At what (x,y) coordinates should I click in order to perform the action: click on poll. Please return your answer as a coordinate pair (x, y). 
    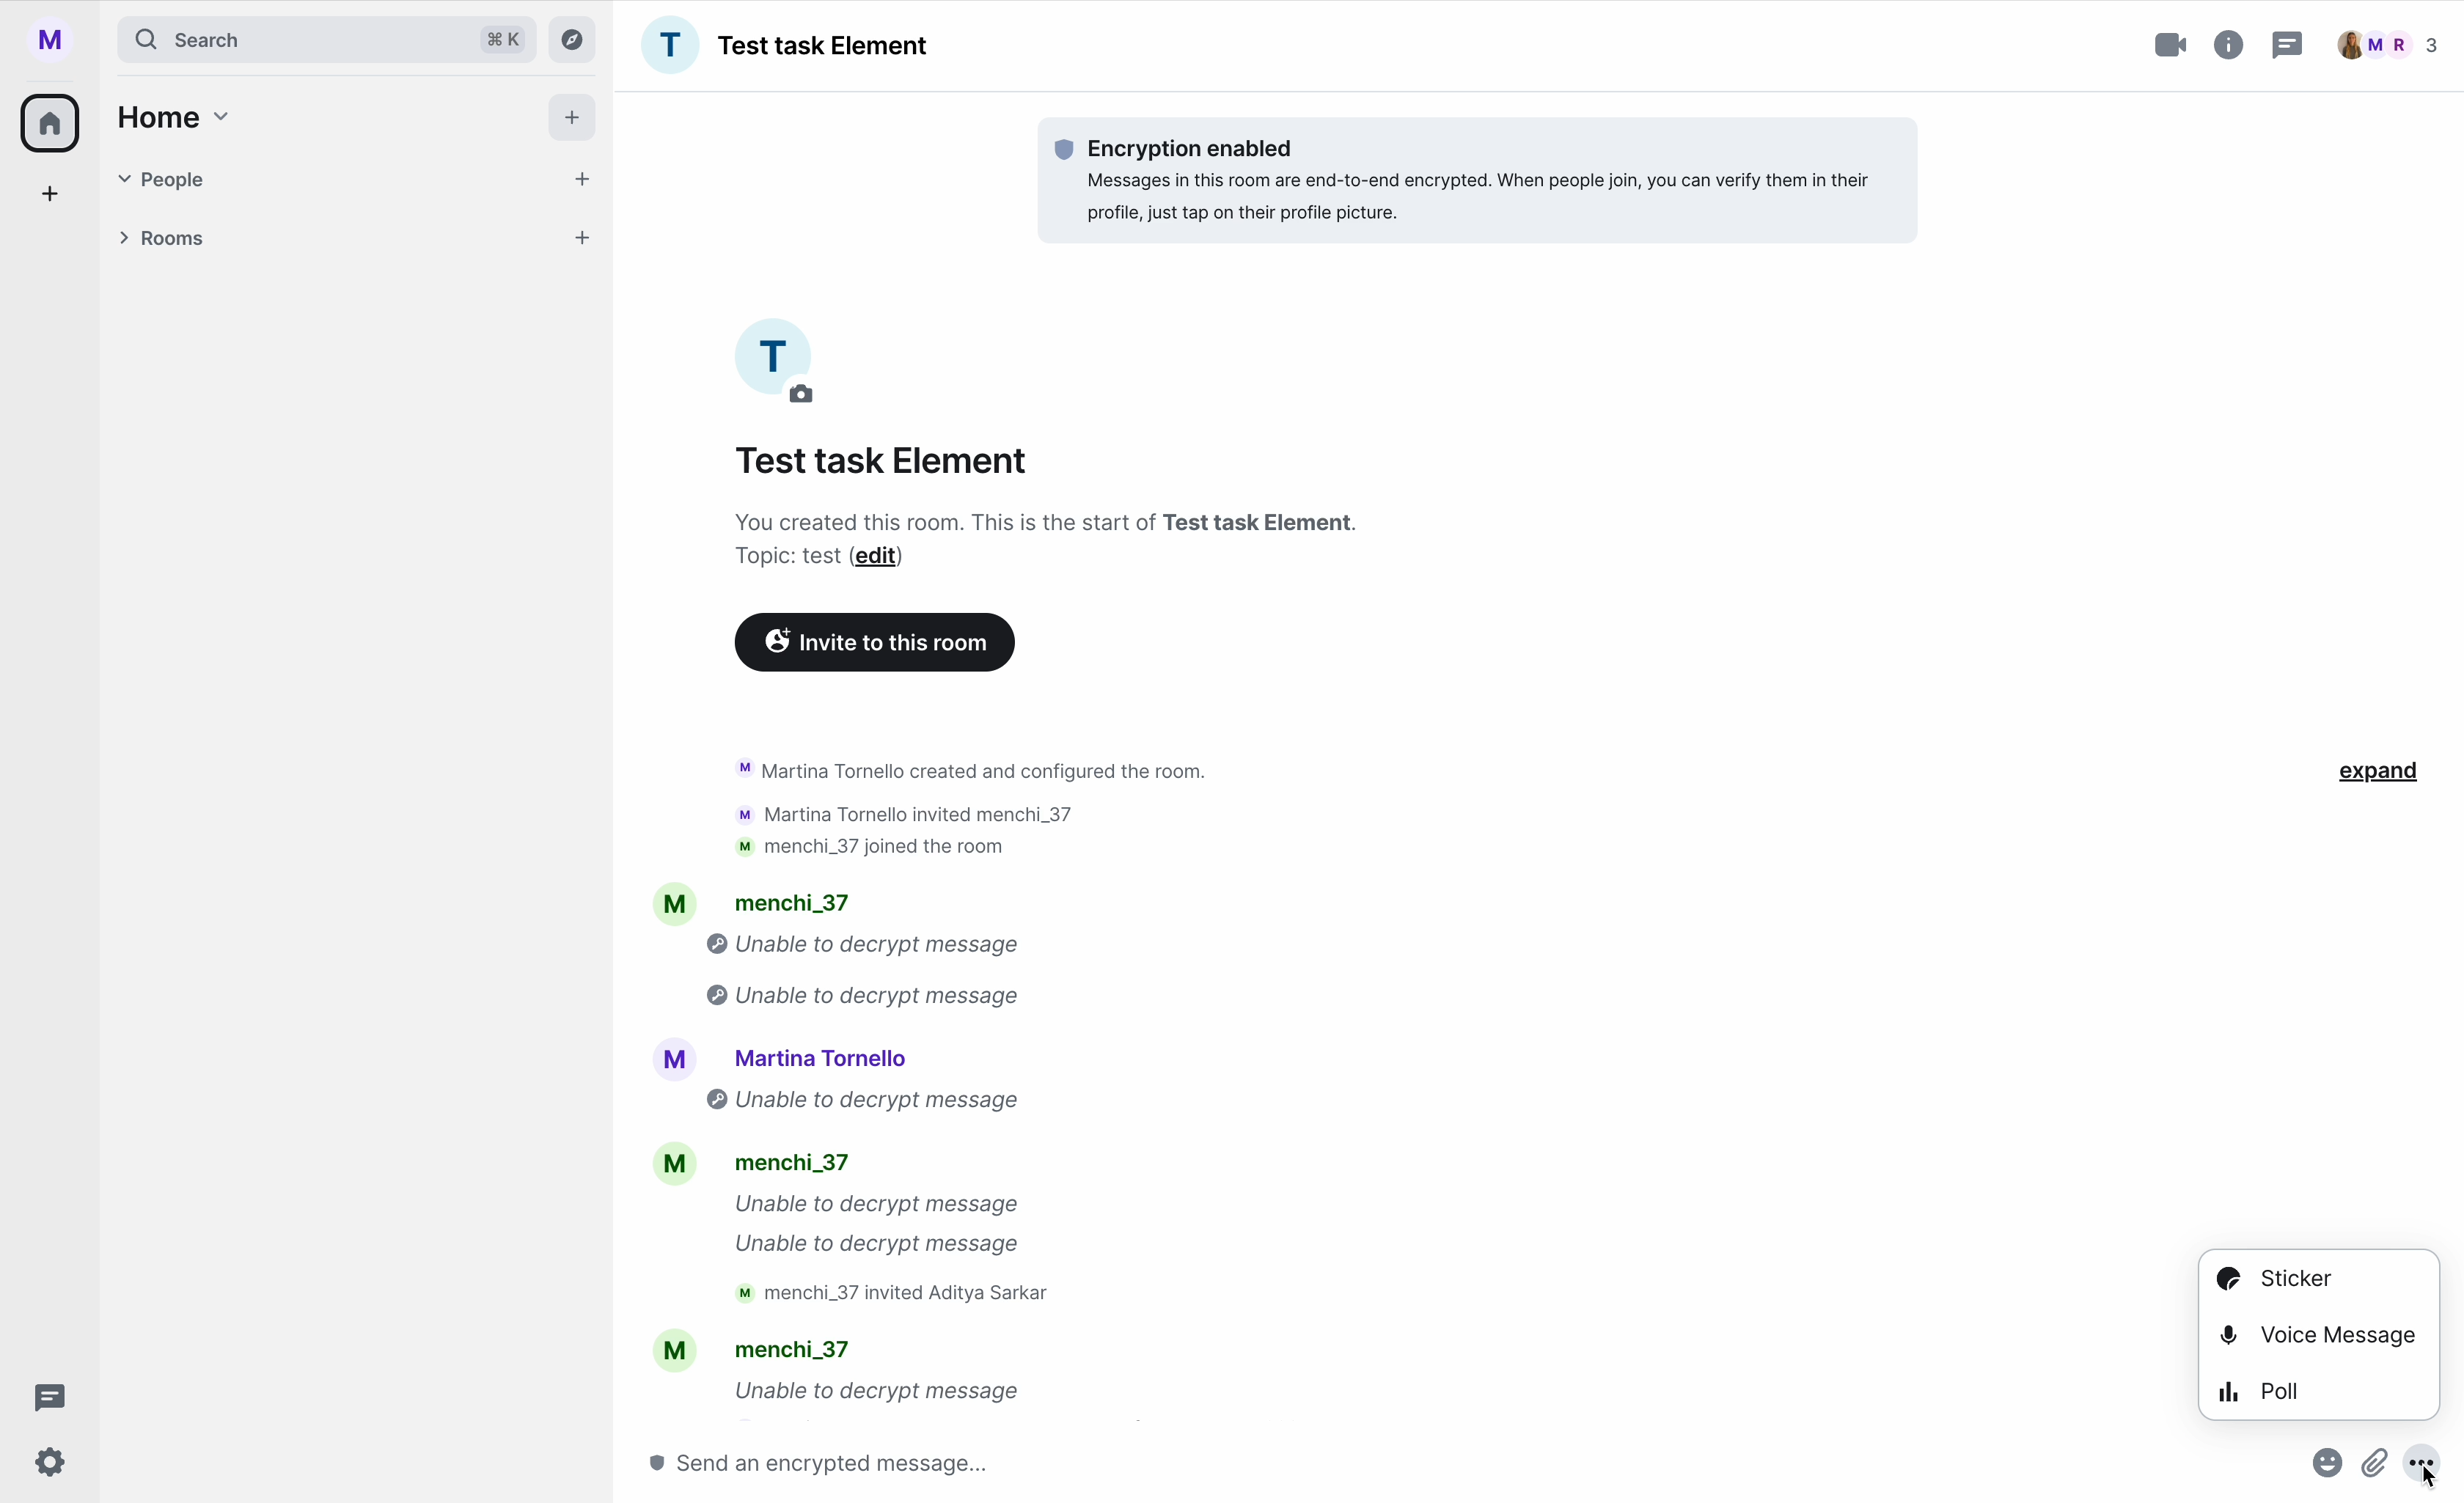
    Looking at the image, I should click on (2264, 1388).